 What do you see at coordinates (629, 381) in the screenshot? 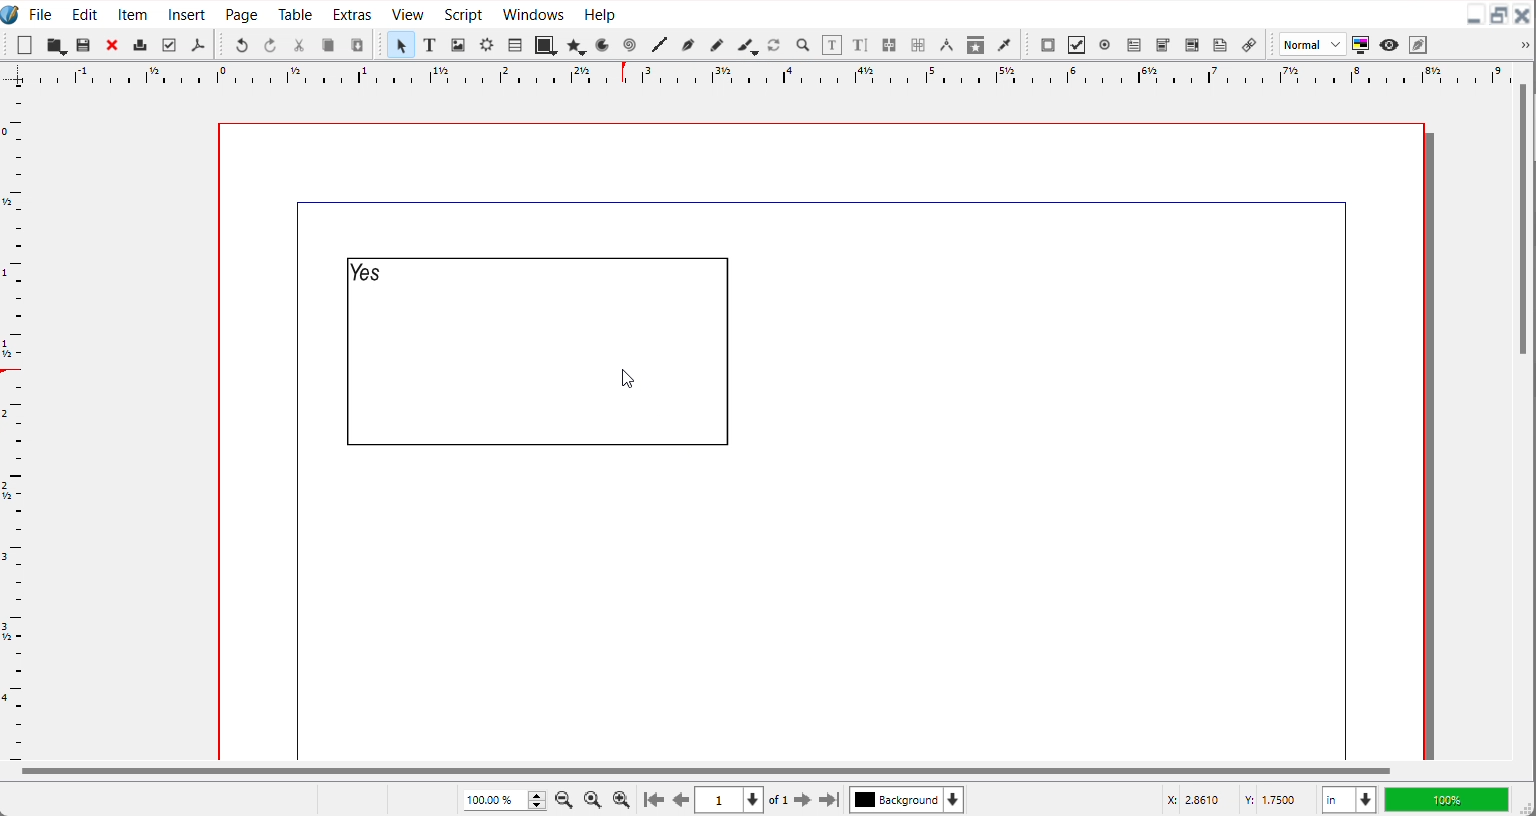
I see `Cursor` at bounding box center [629, 381].